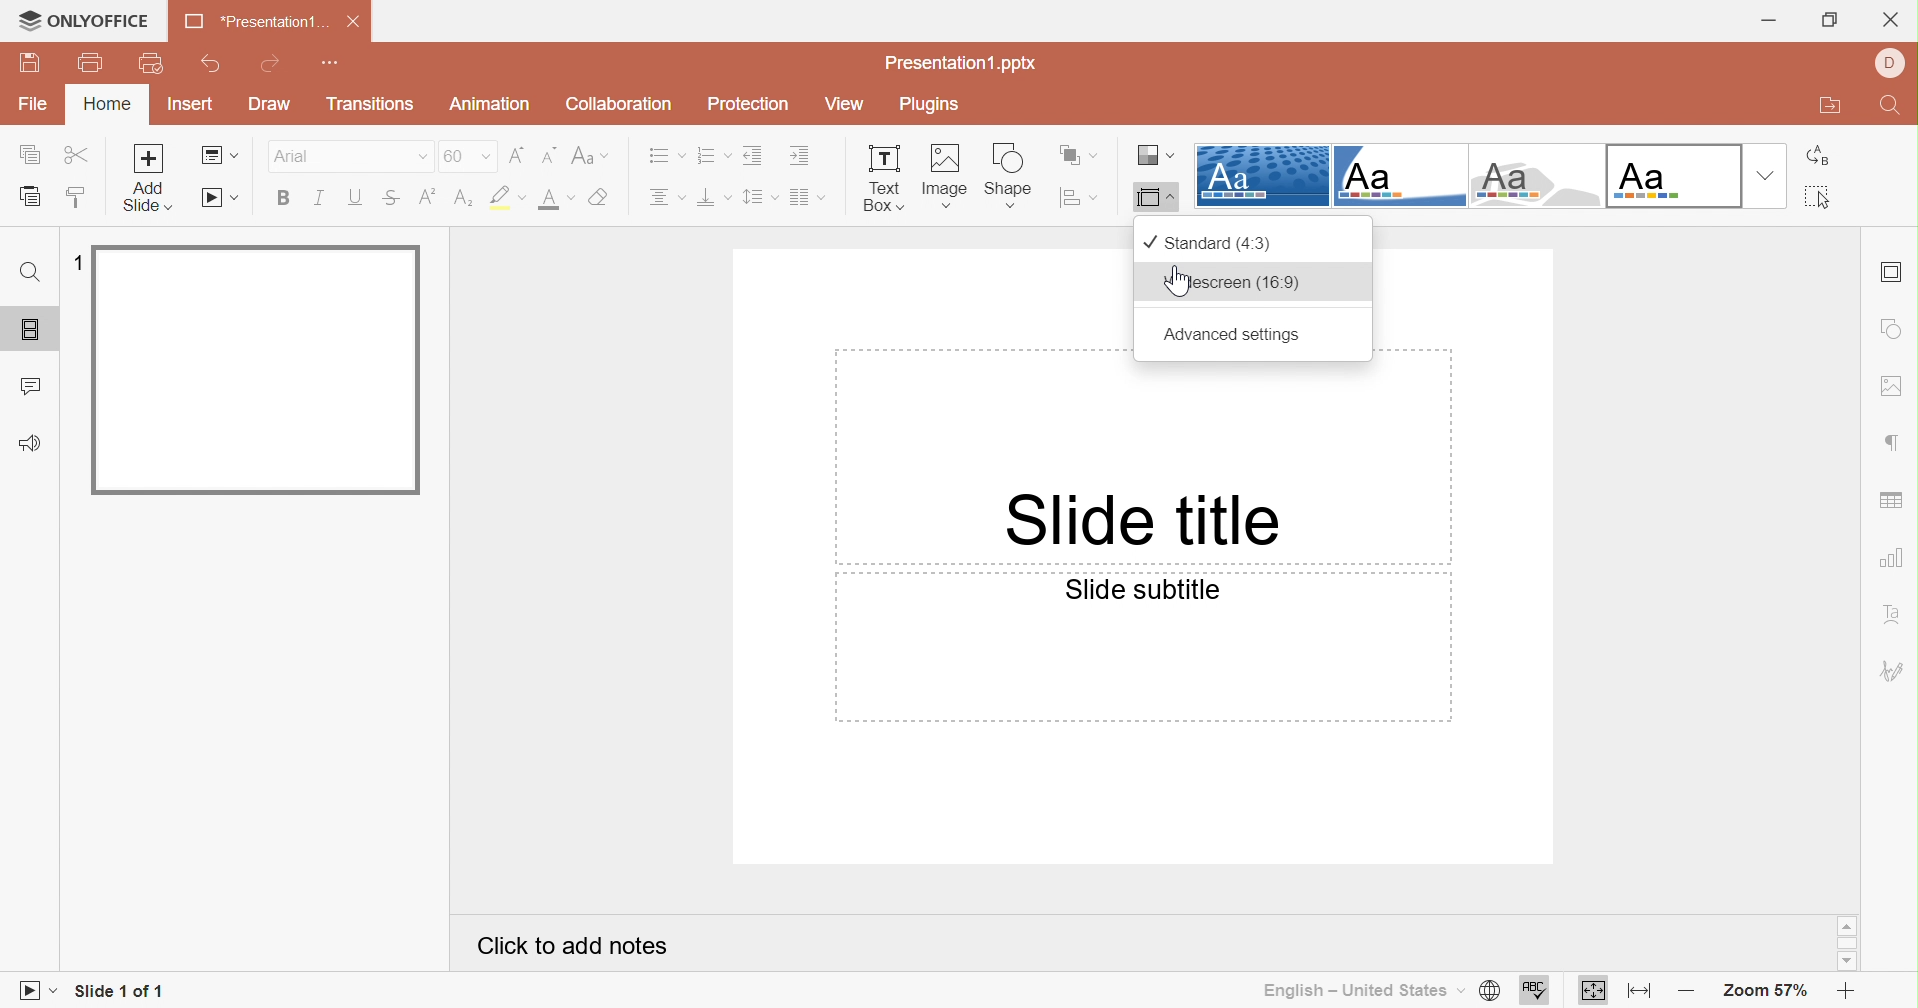  Describe the element at coordinates (1143, 589) in the screenshot. I see `Slide subtitle` at that location.